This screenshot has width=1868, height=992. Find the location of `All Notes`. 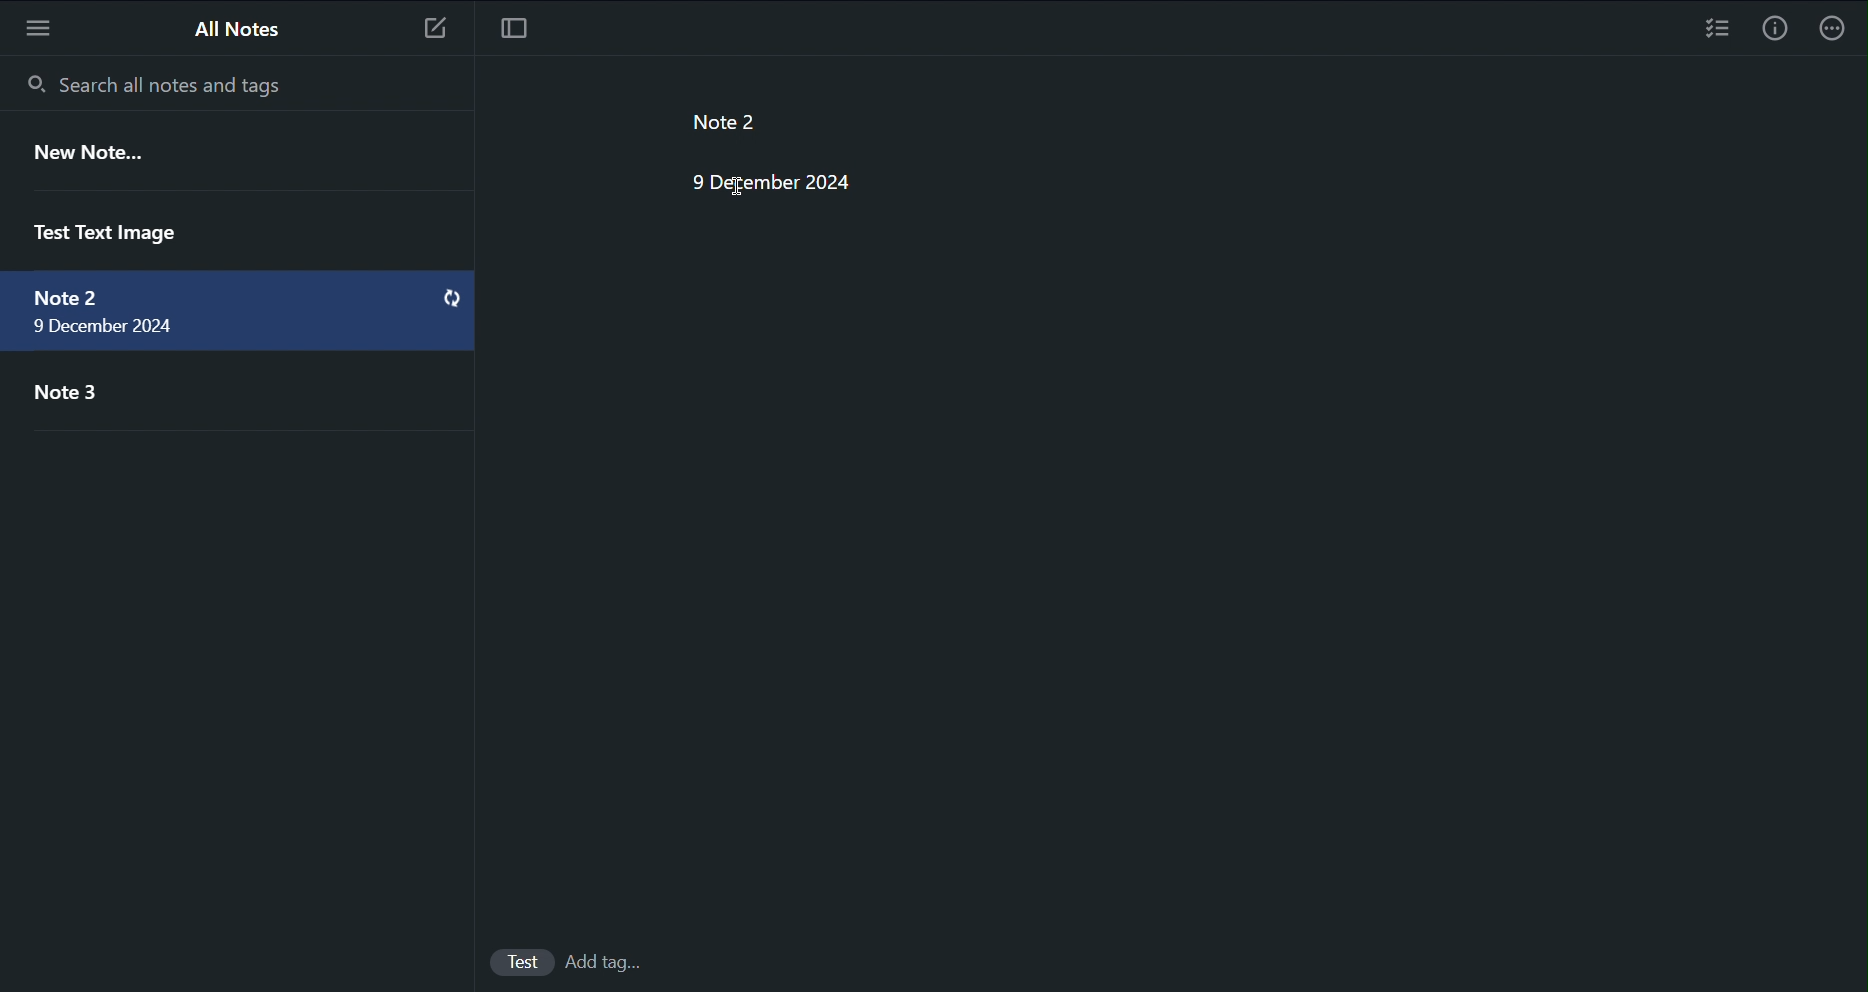

All Notes is located at coordinates (234, 27).